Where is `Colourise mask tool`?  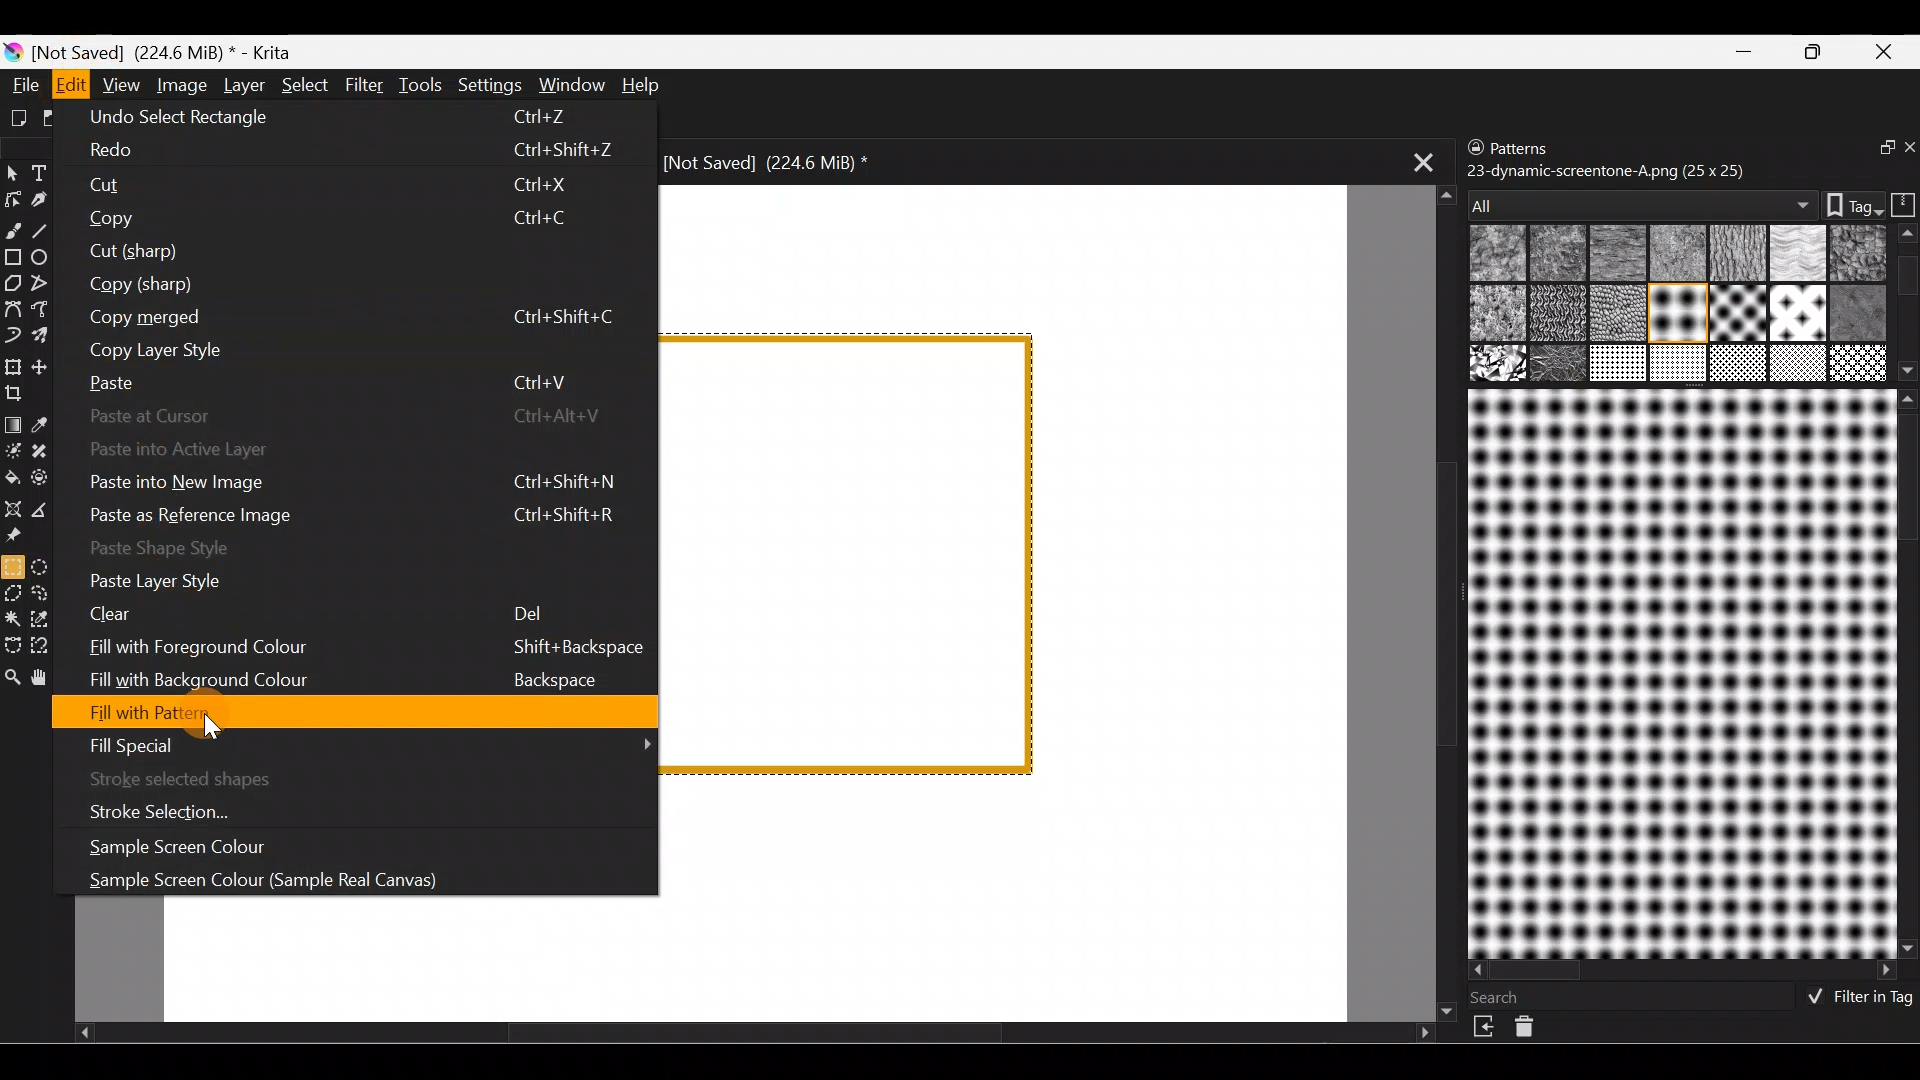
Colourise mask tool is located at coordinates (12, 450).